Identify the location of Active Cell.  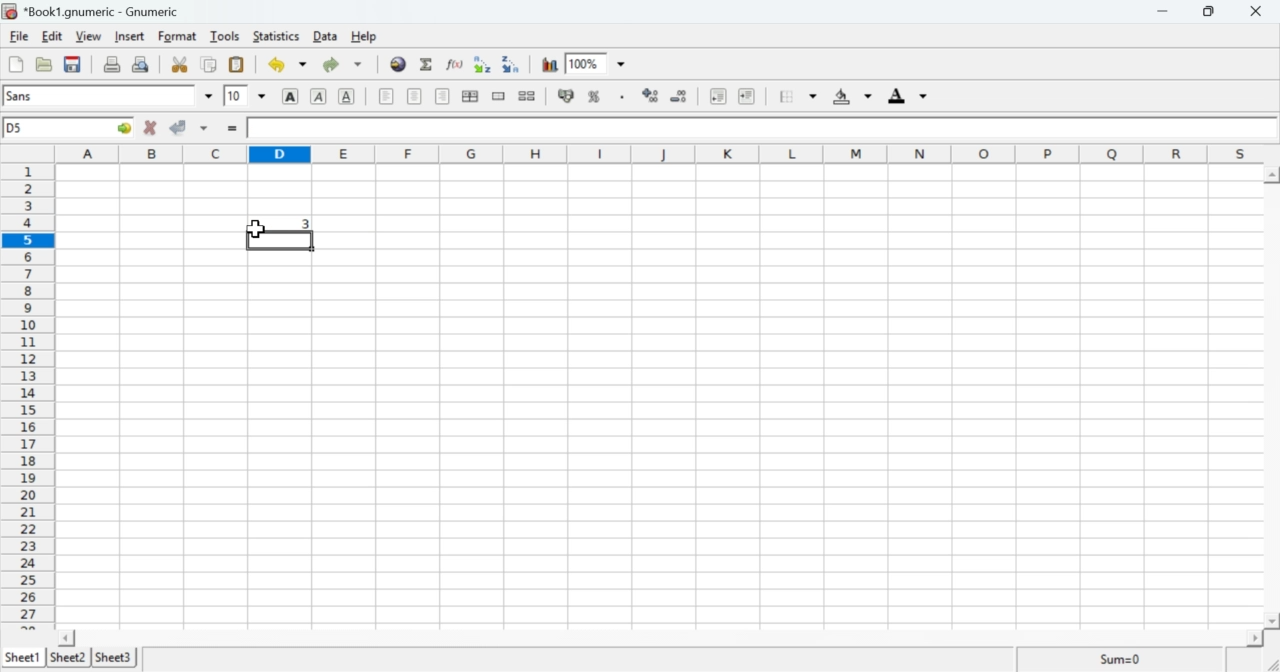
(70, 128).